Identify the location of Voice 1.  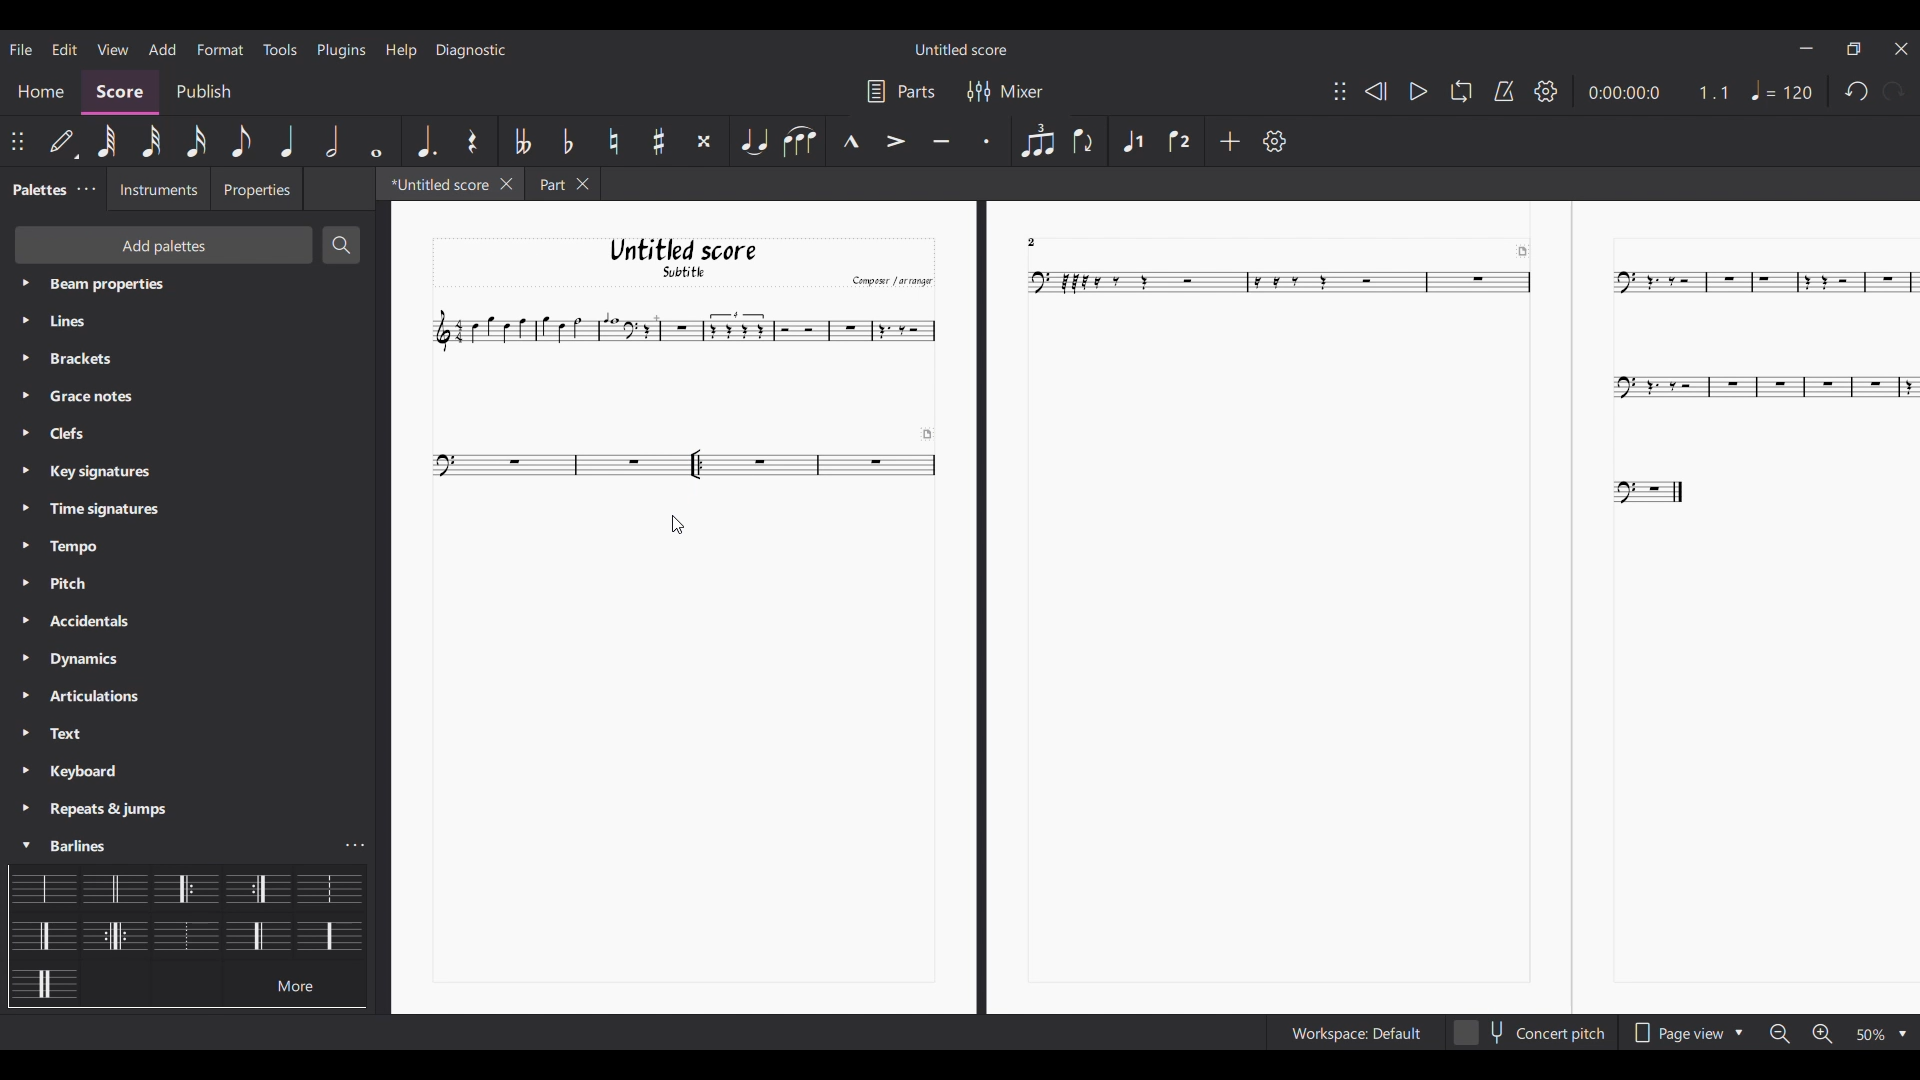
(1133, 140).